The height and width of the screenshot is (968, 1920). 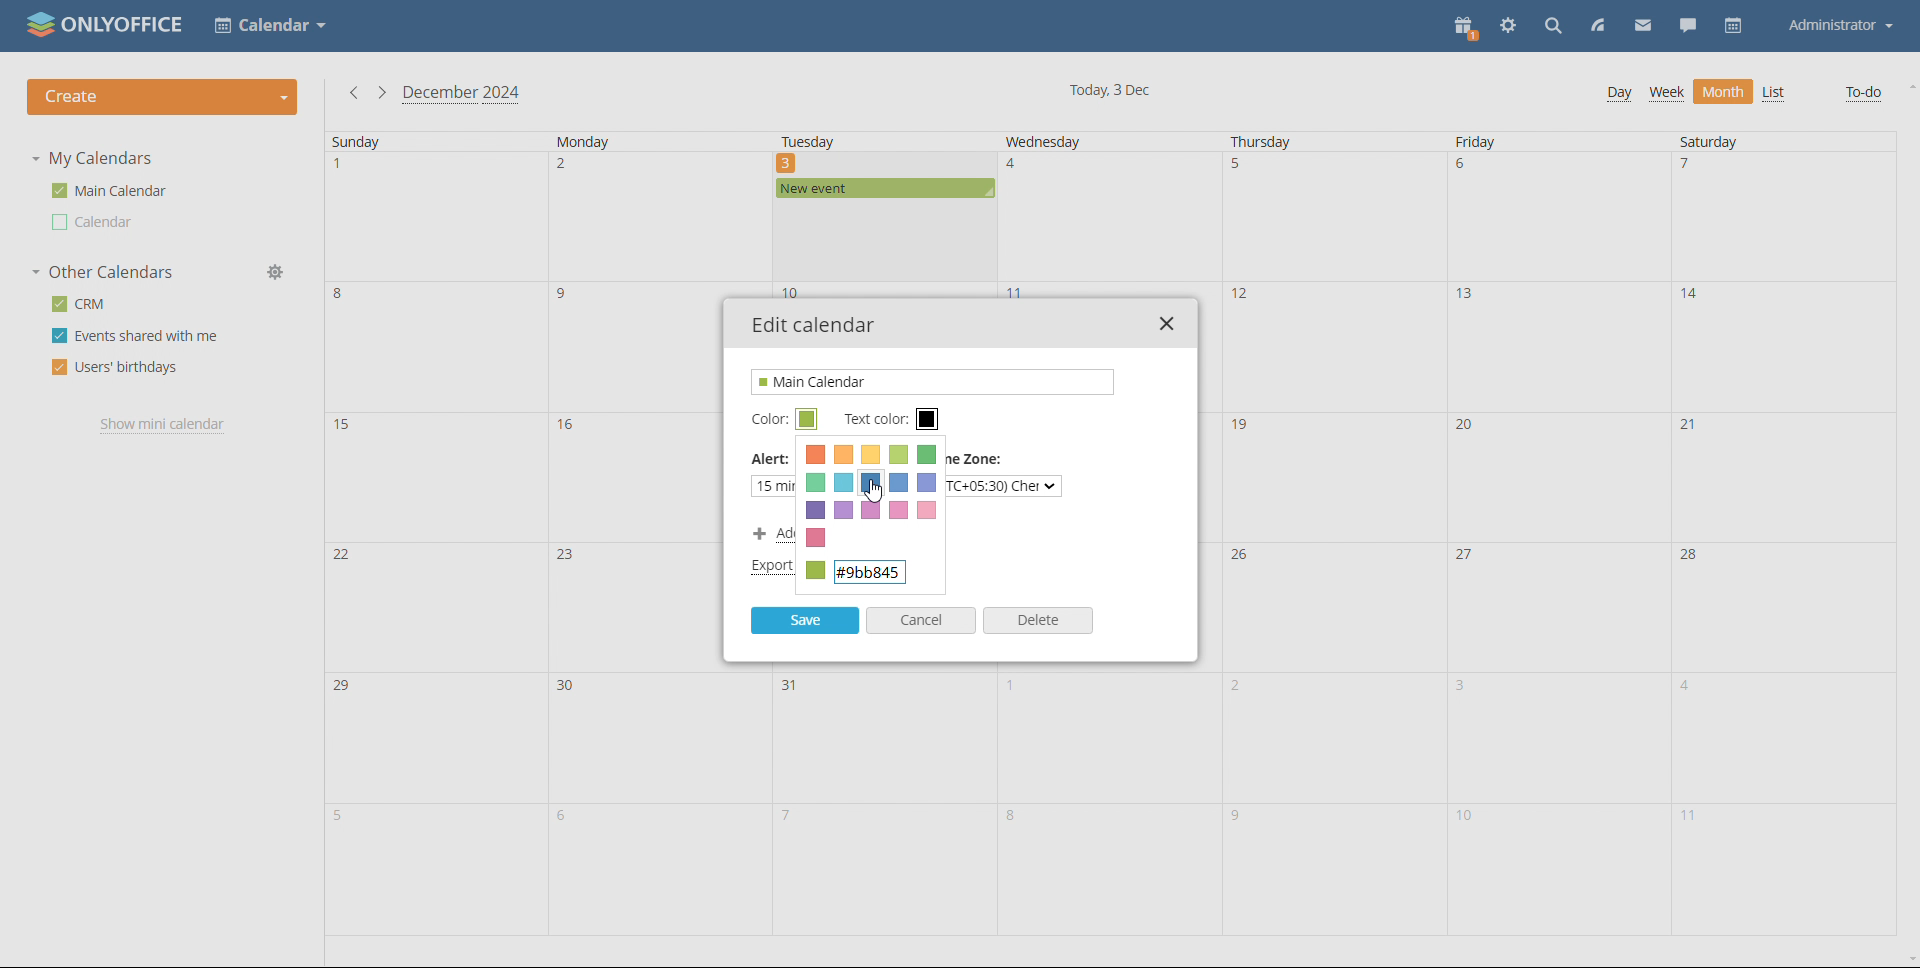 I want to click on currently set color, so click(x=869, y=574).